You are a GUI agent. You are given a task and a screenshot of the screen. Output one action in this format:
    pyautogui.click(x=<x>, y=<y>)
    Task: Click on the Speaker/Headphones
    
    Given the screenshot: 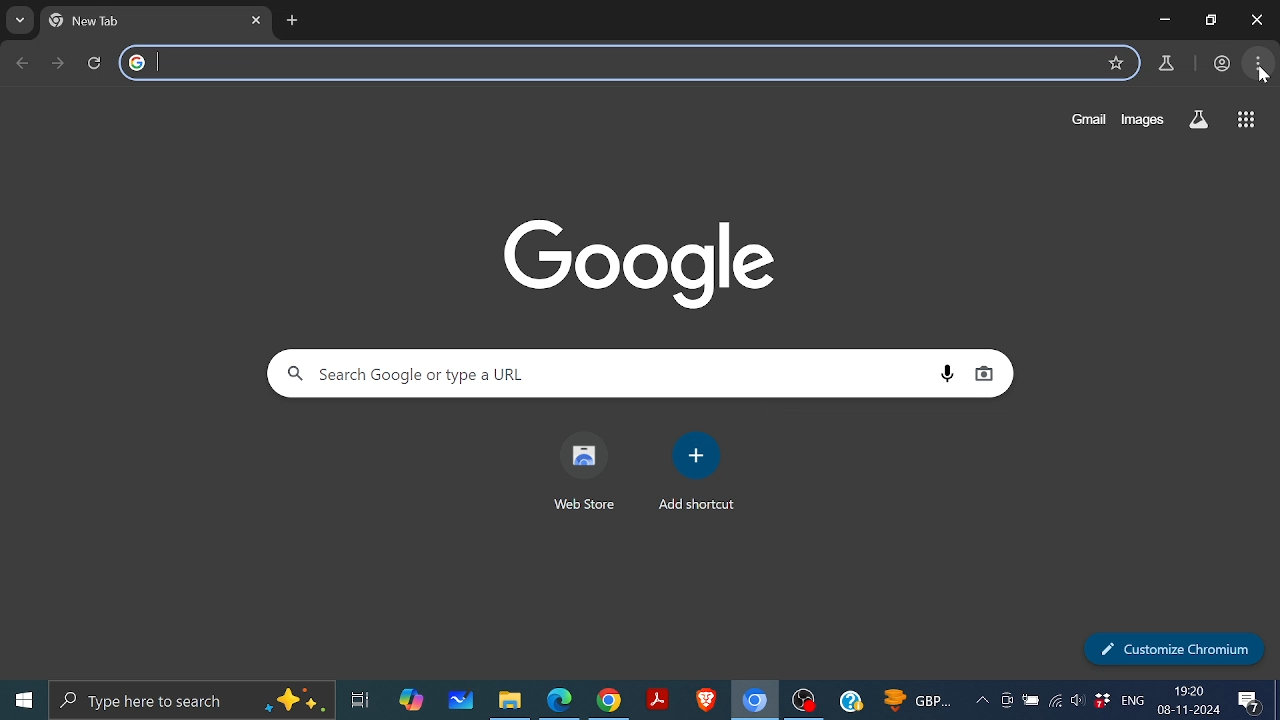 What is the action you would take?
    pyautogui.click(x=1077, y=701)
    